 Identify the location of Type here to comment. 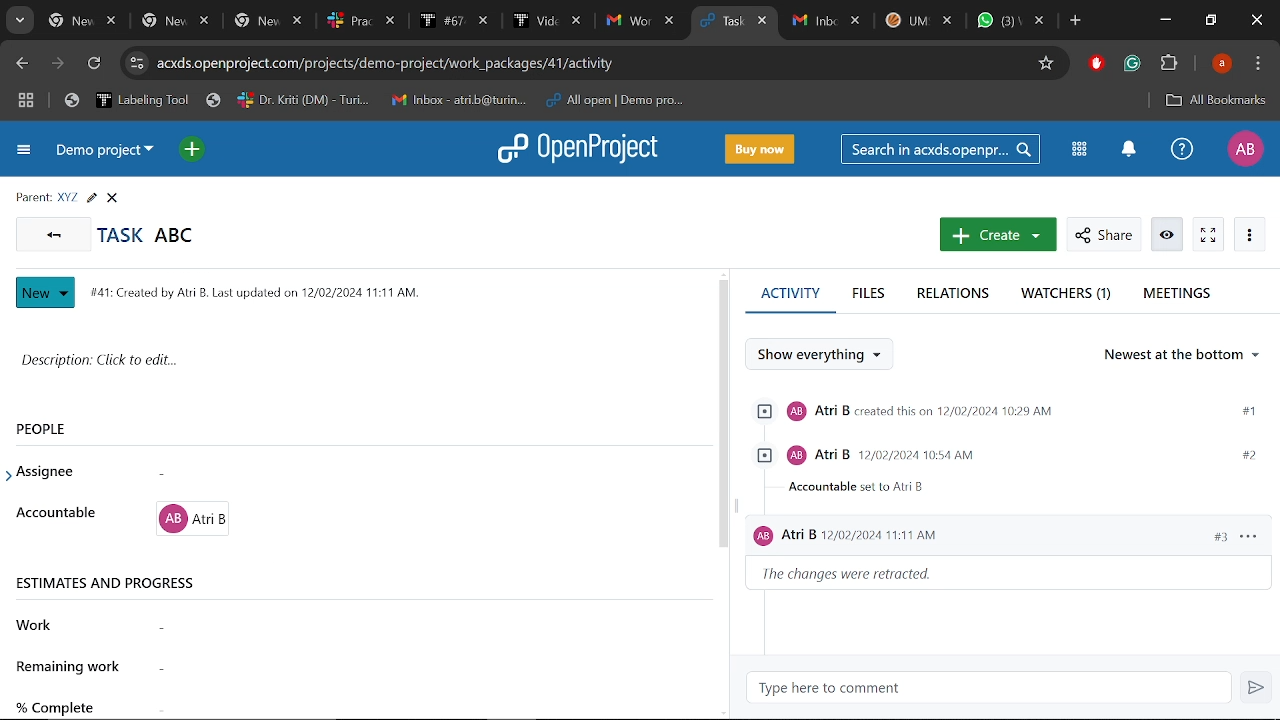
(994, 689).